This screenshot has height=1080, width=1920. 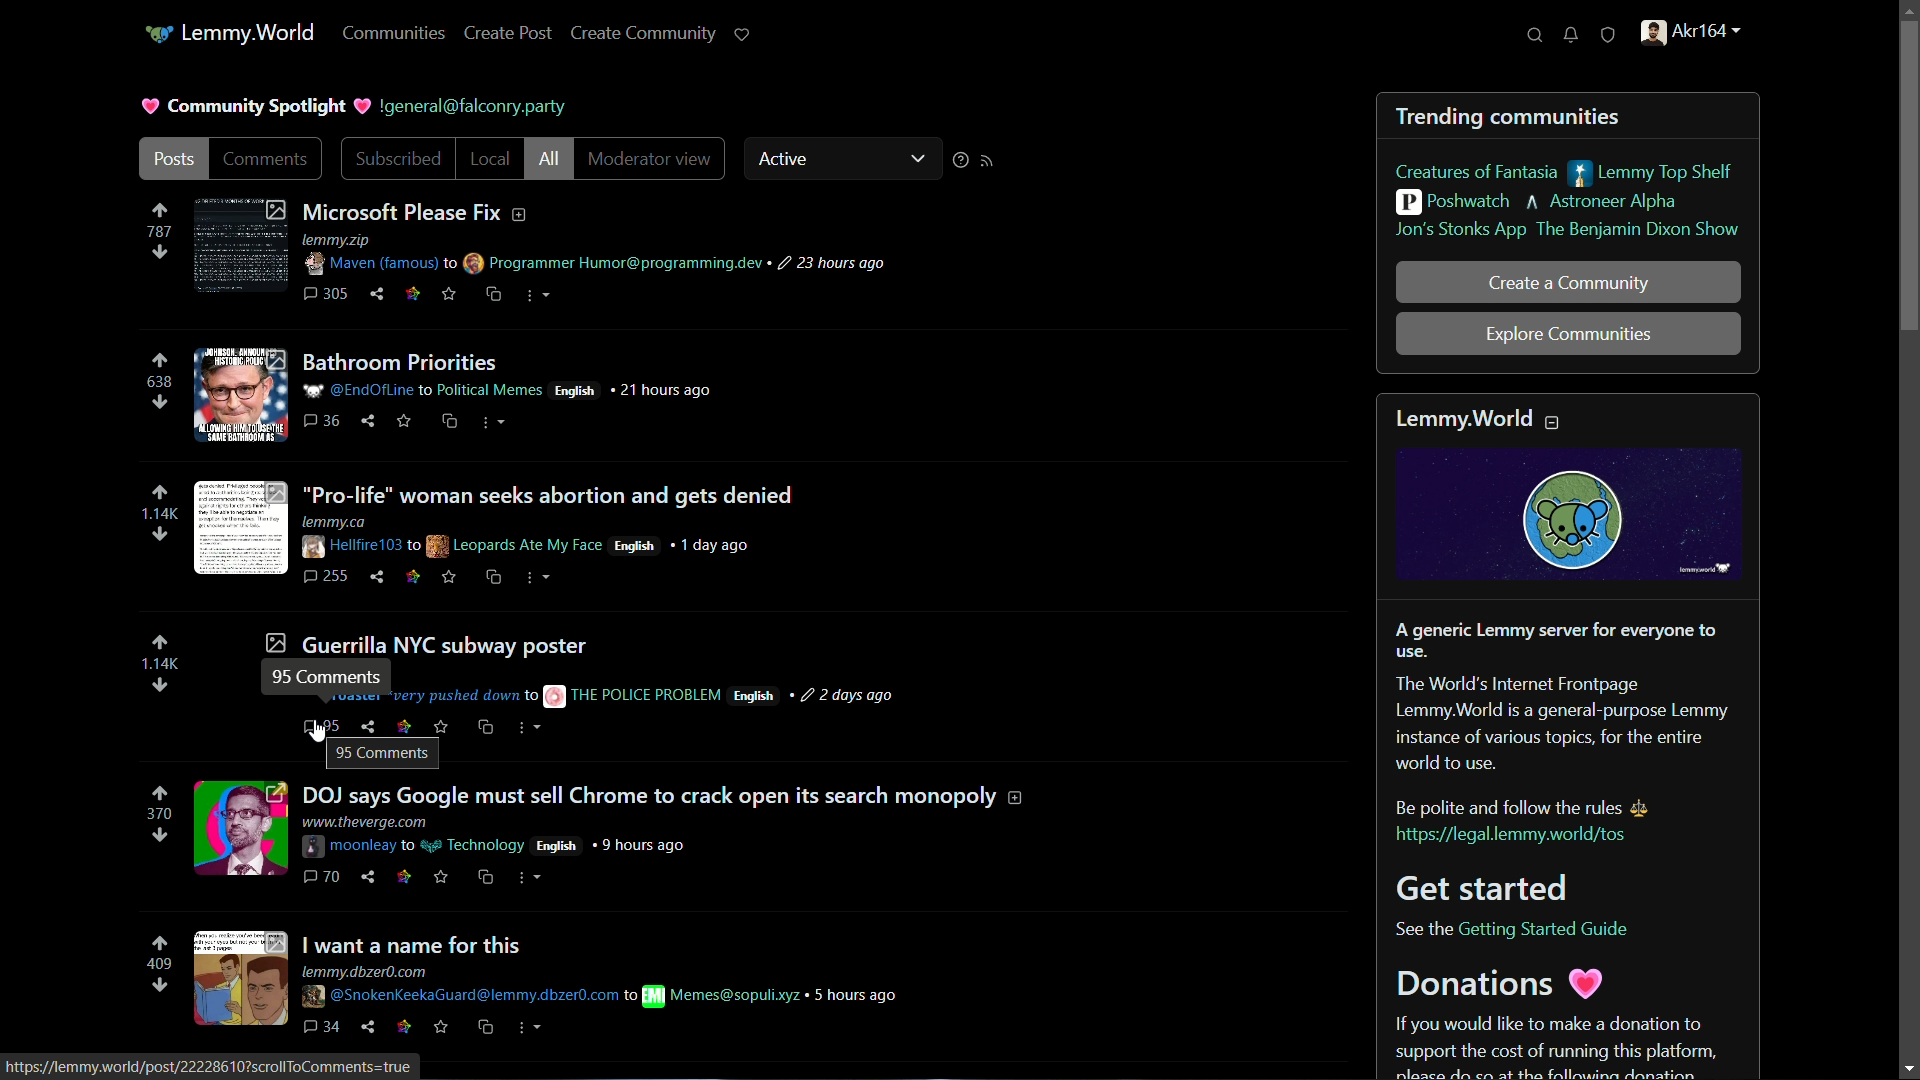 What do you see at coordinates (558, 847) in the screenshot?
I see `English` at bounding box center [558, 847].